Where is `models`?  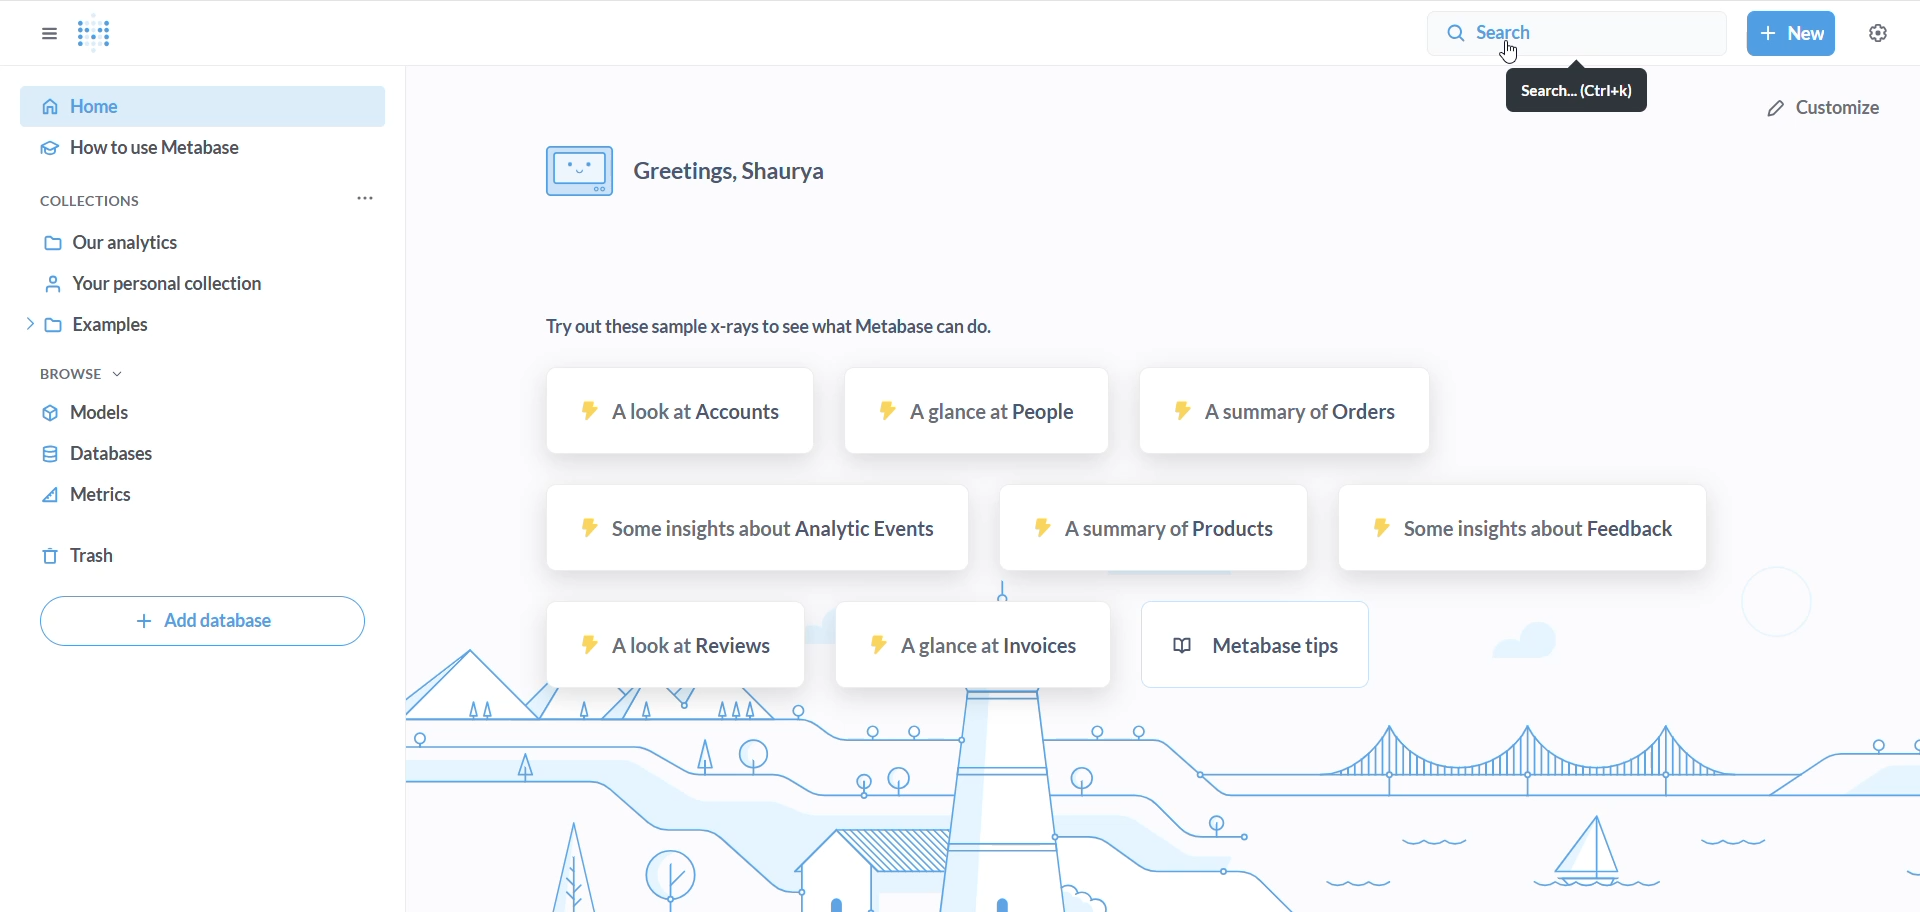
models is located at coordinates (128, 414).